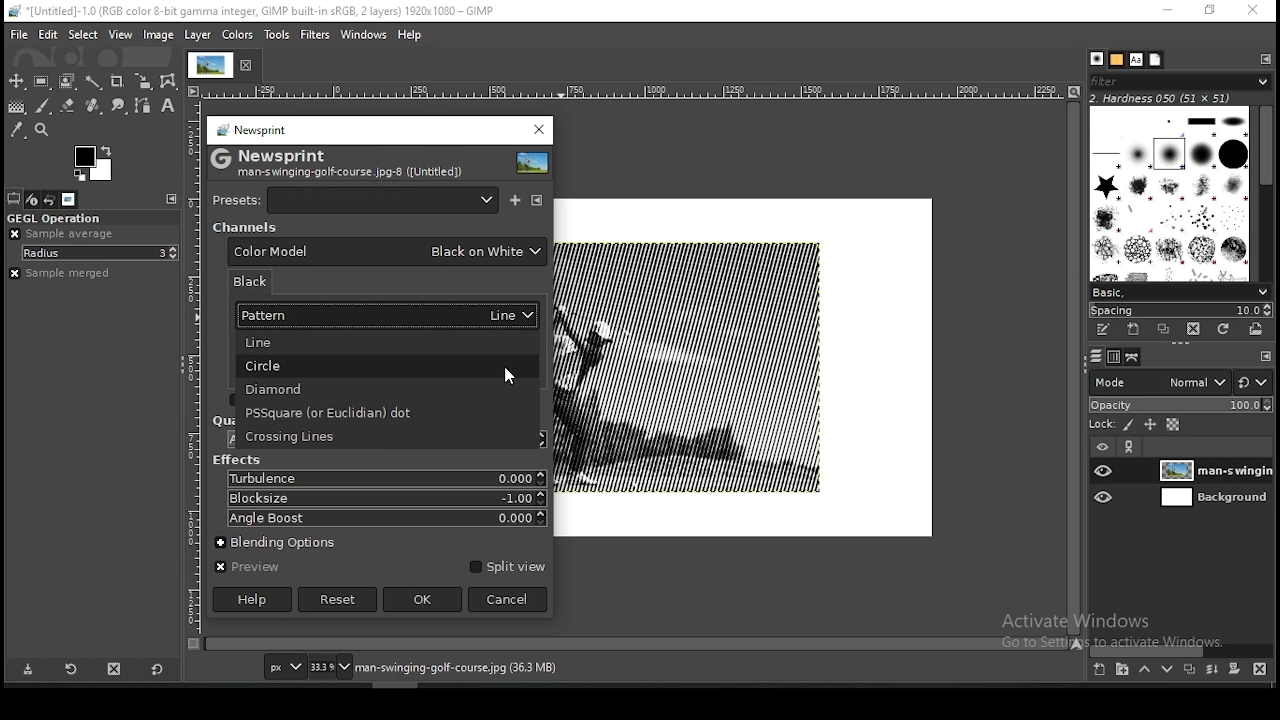 Image resolution: width=1280 pixels, height=720 pixels. I want to click on hardness 050 (51x51), so click(1183, 98).